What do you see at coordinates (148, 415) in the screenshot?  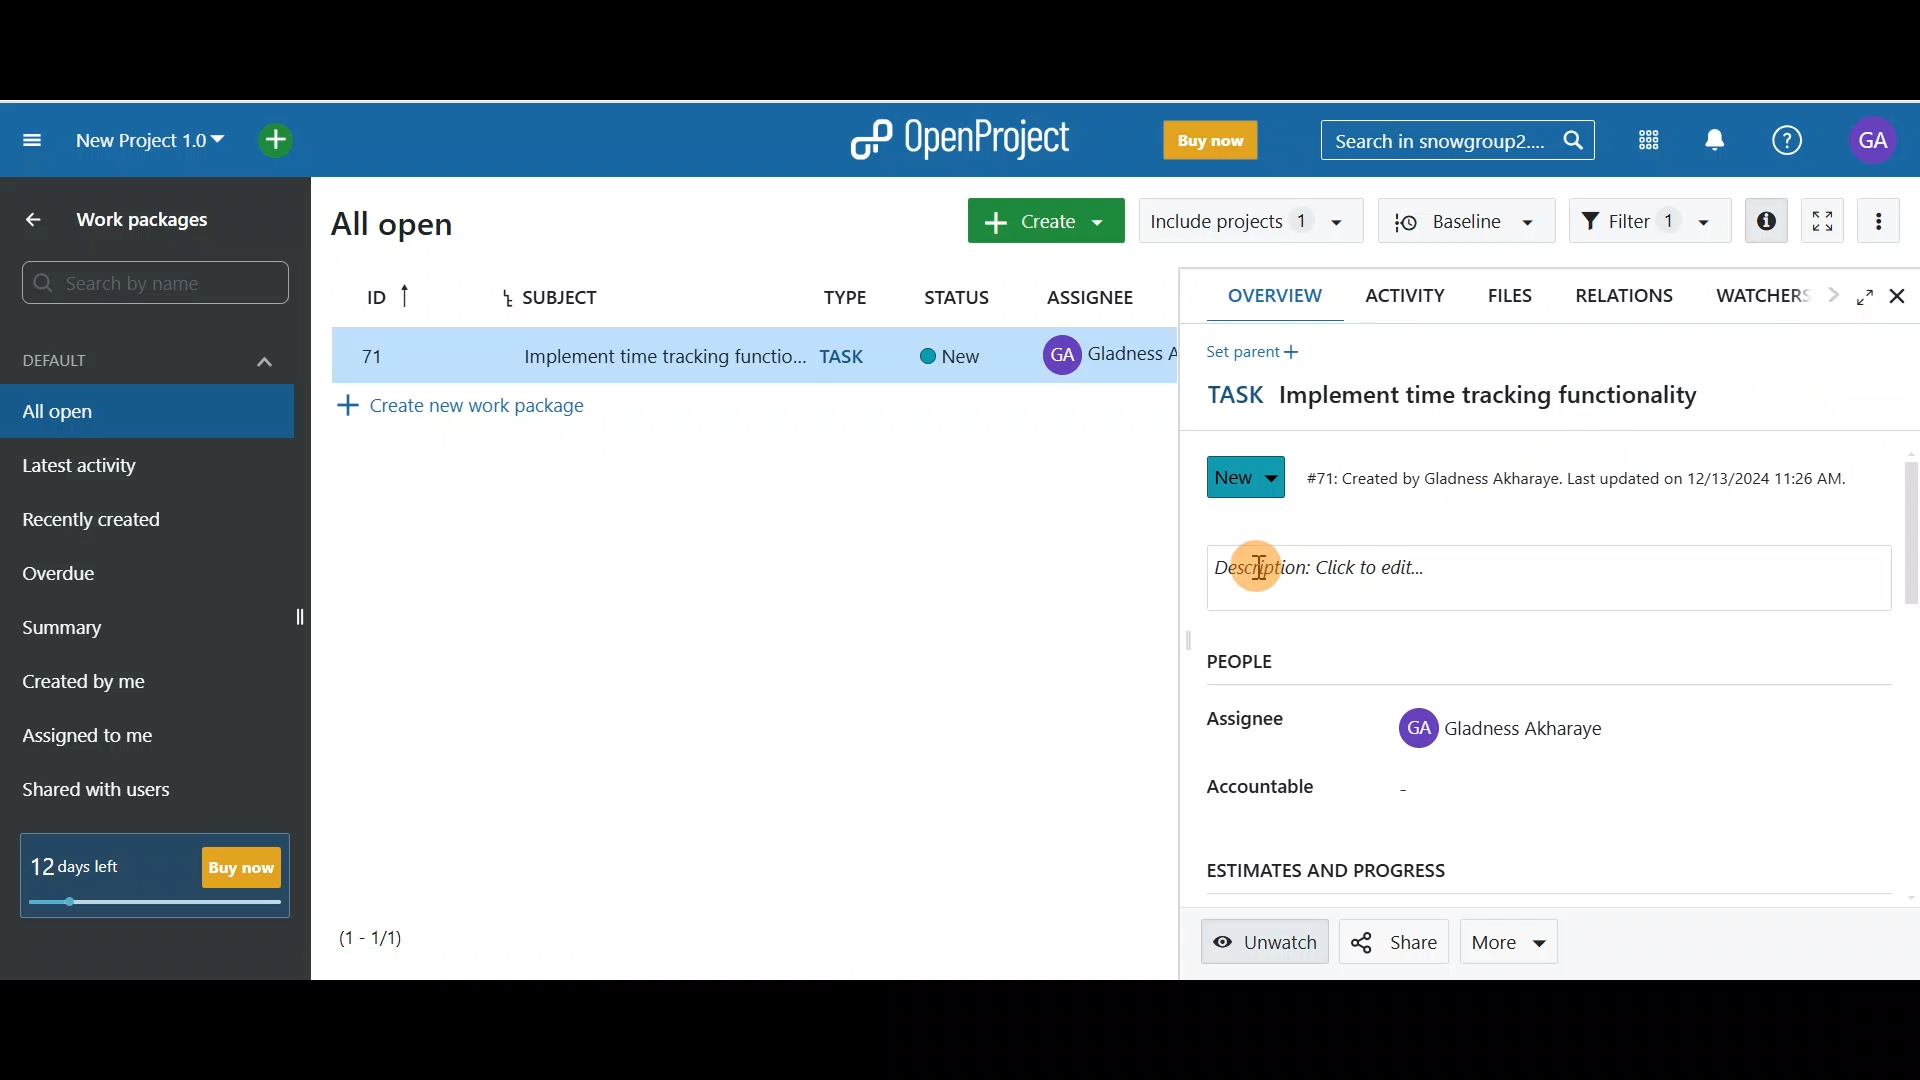 I see `All open` at bounding box center [148, 415].